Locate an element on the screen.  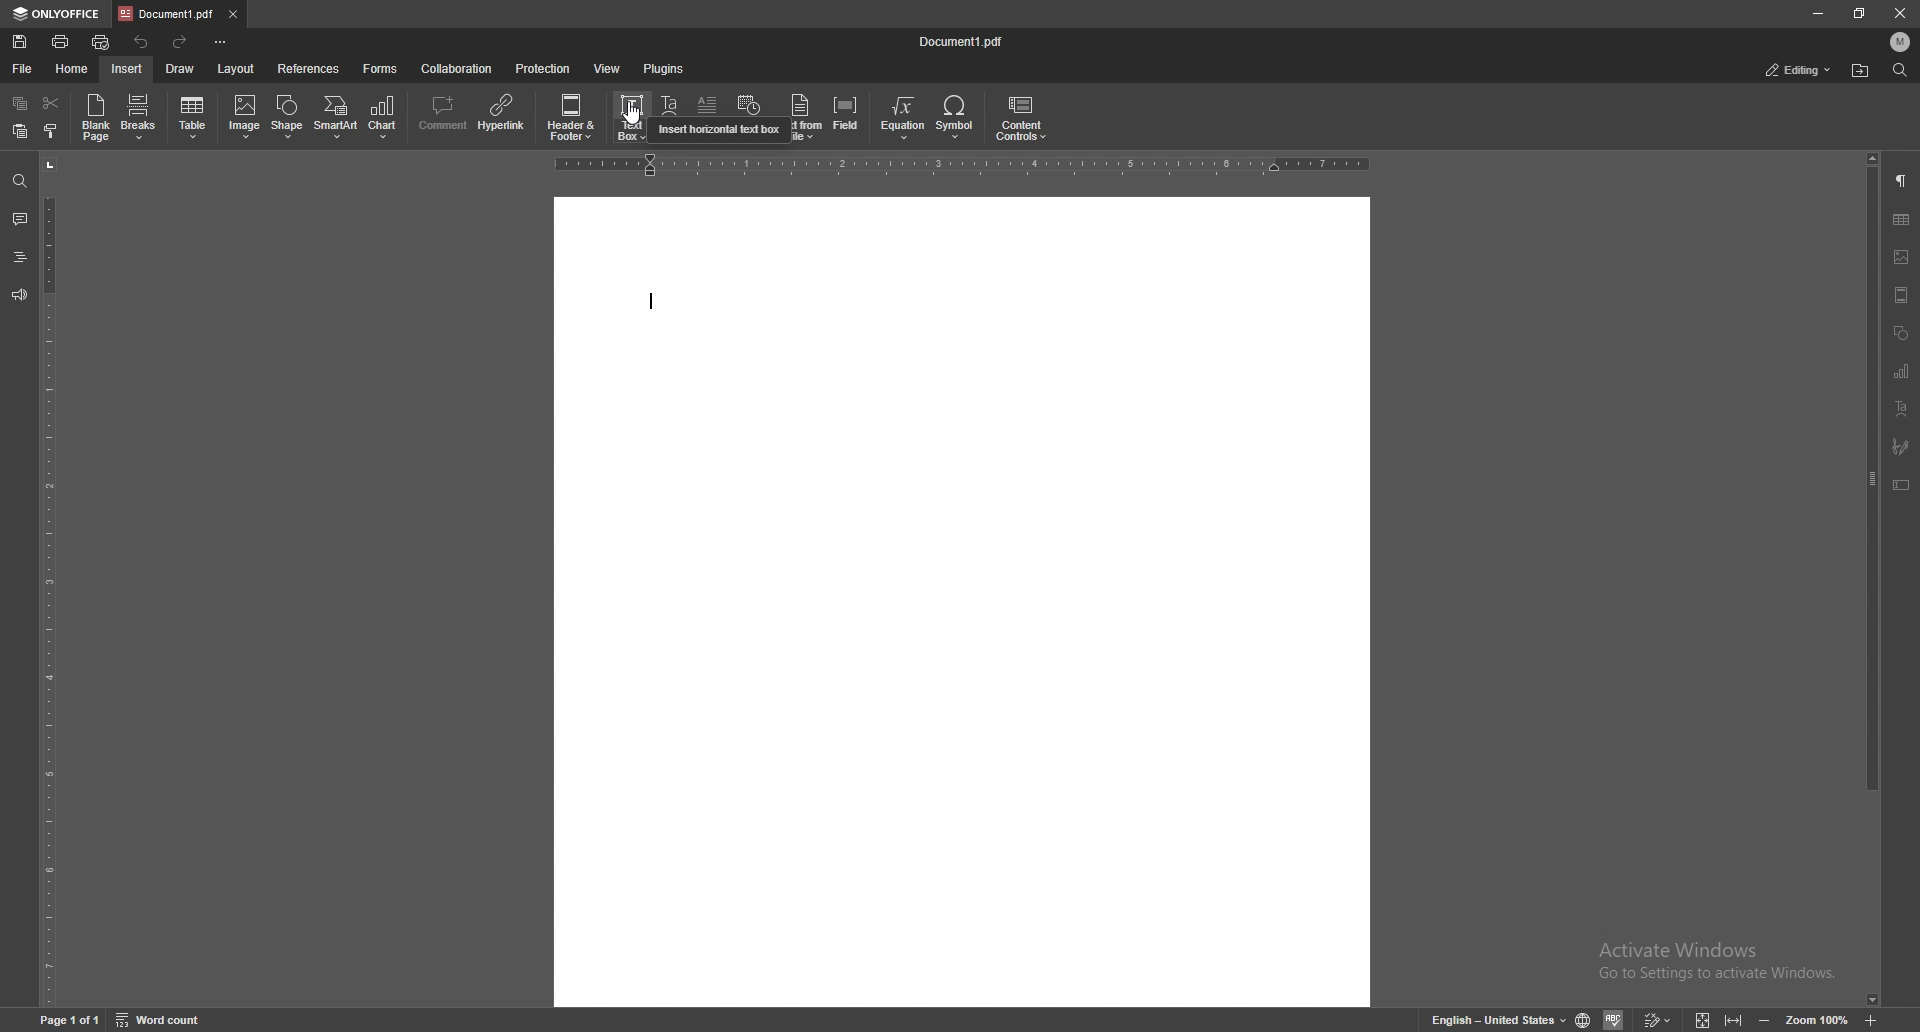
minimize is located at coordinates (1818, 13).